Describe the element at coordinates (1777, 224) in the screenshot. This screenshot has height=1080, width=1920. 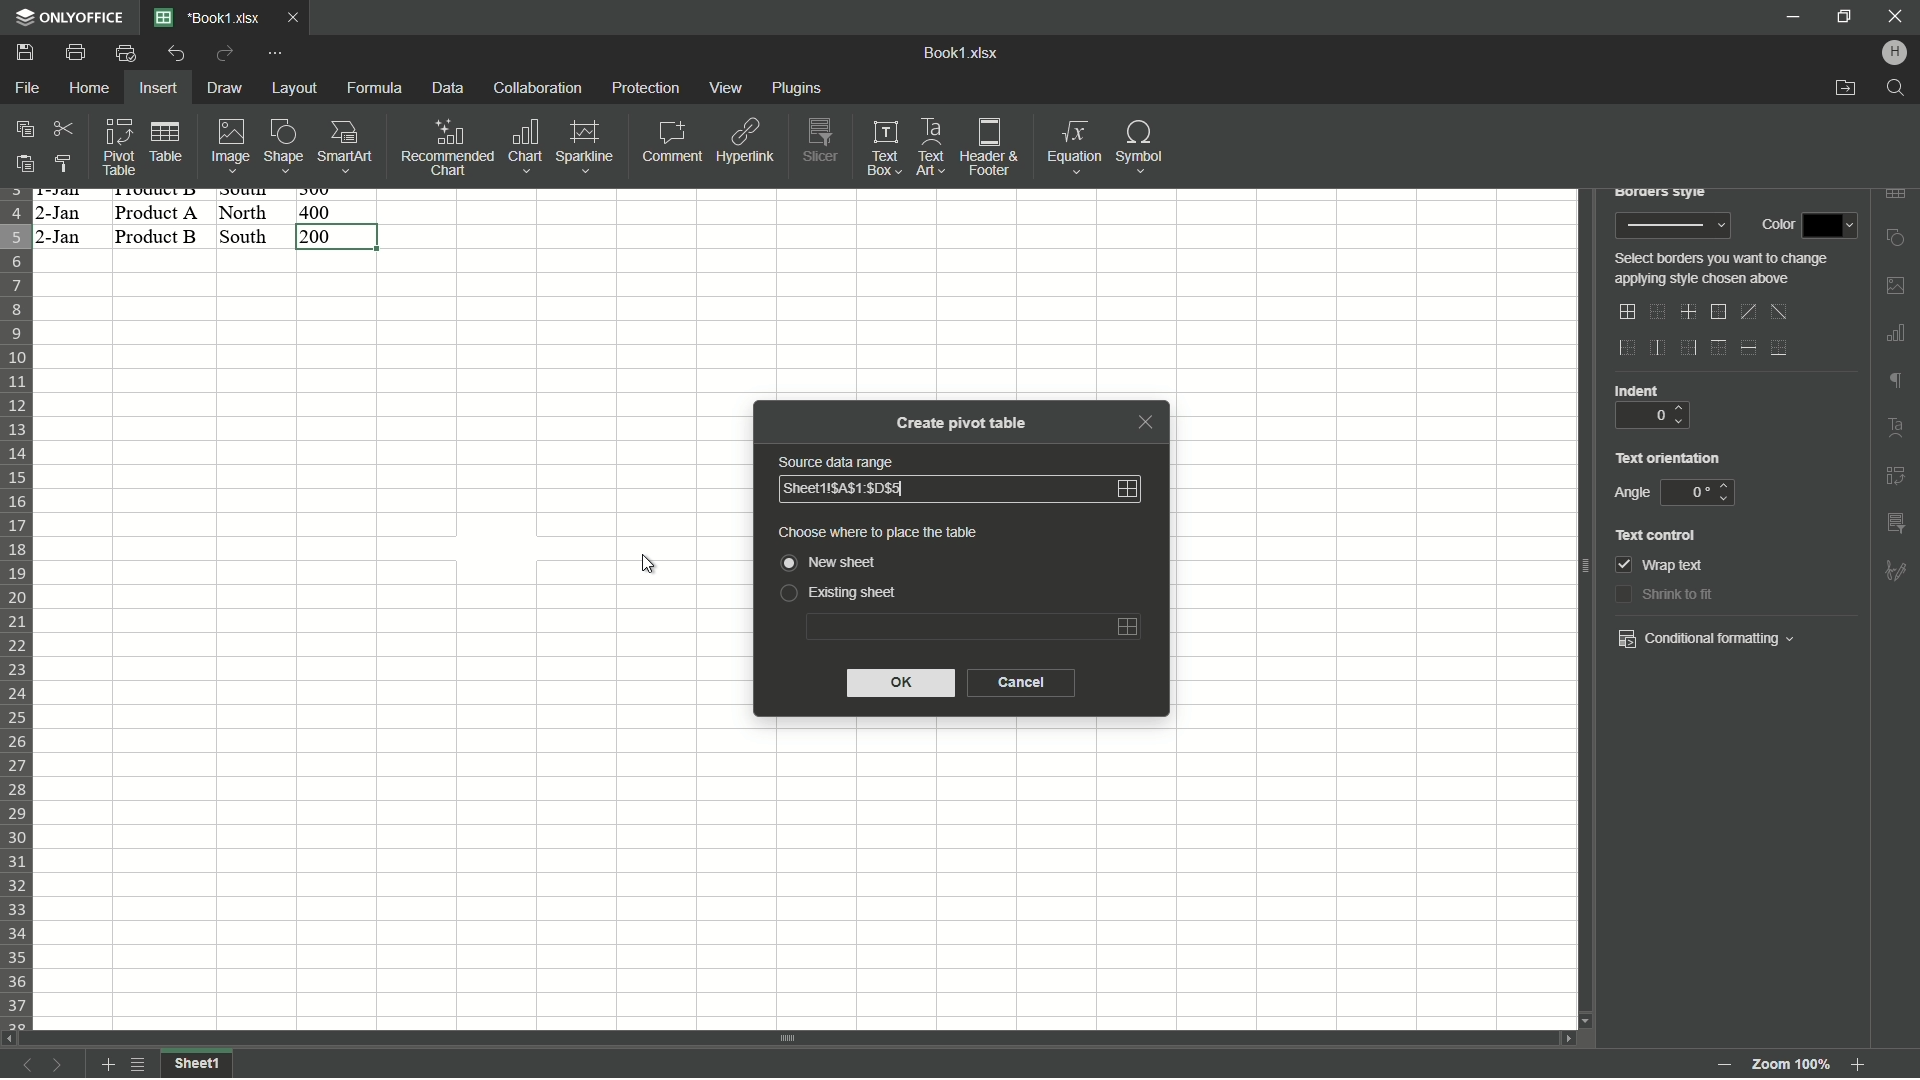
I see `color` at that location.